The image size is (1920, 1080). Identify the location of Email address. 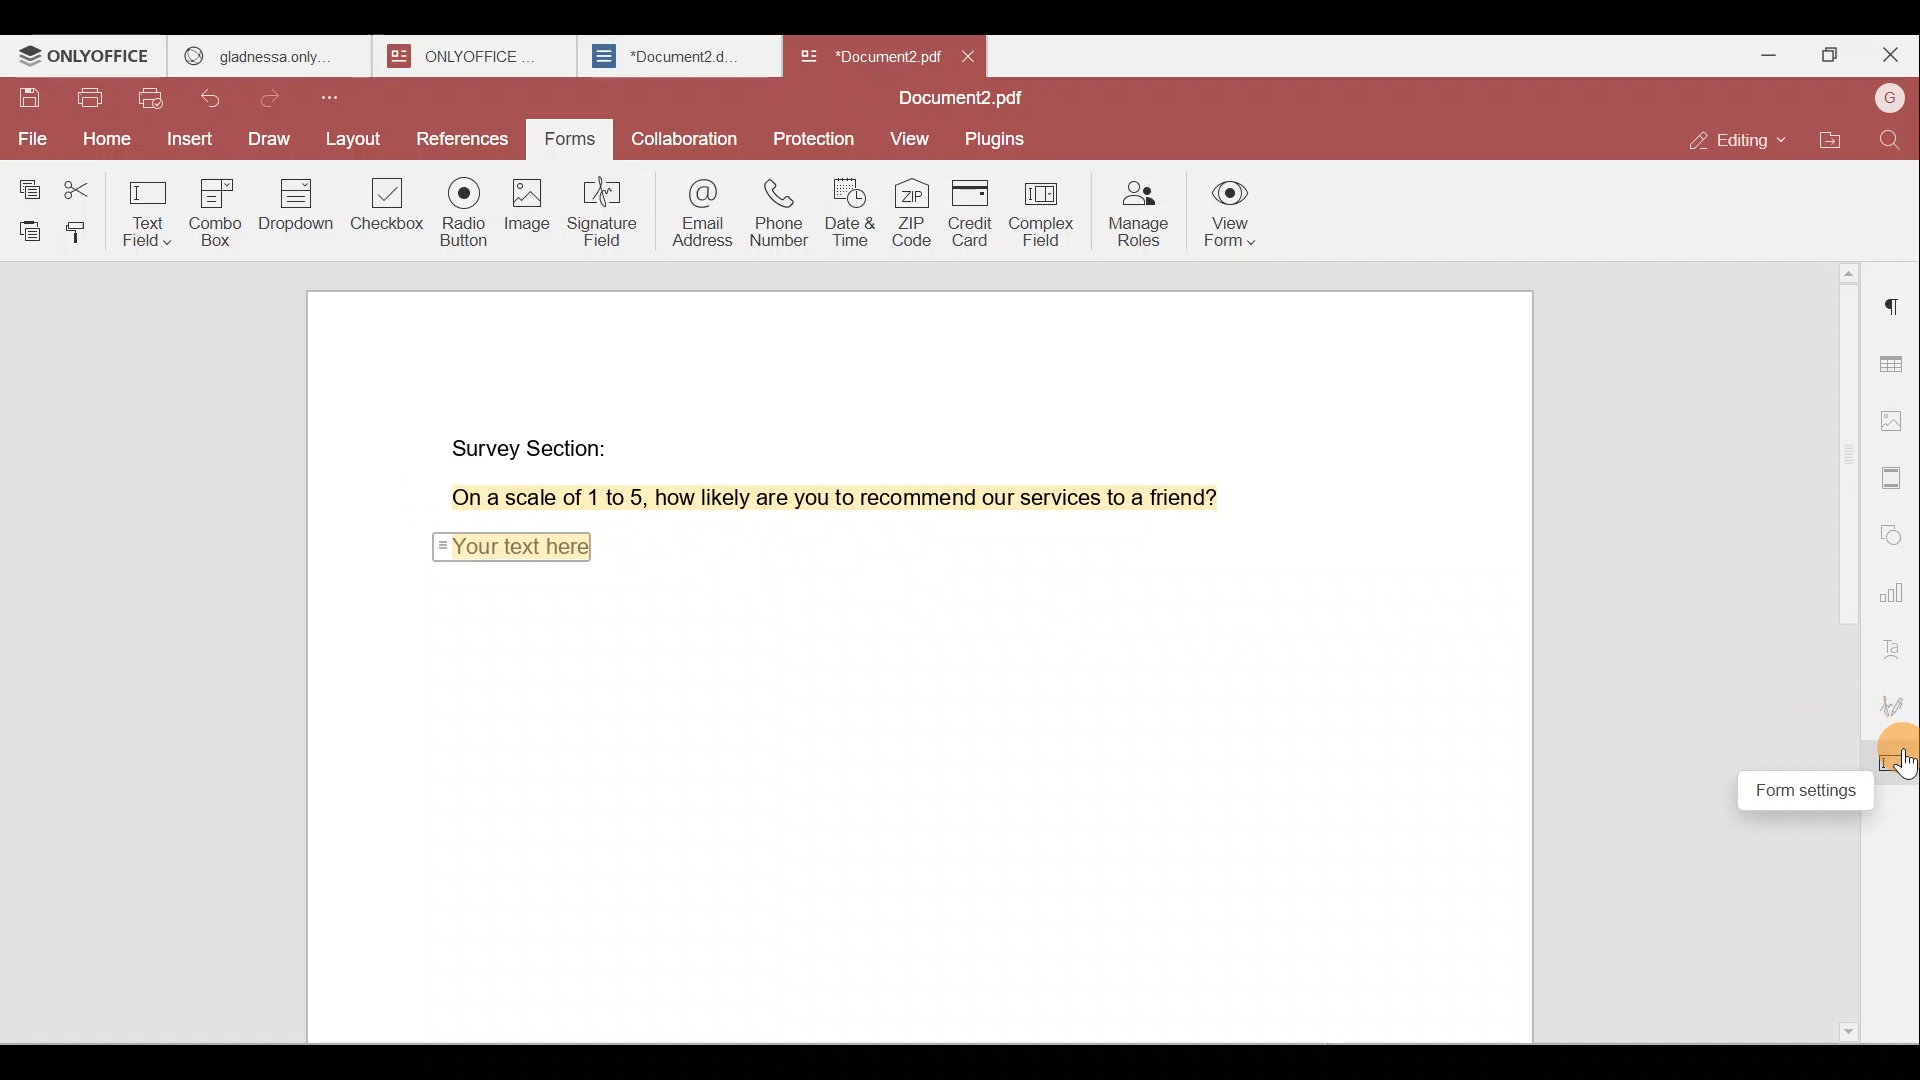
(694, 209).